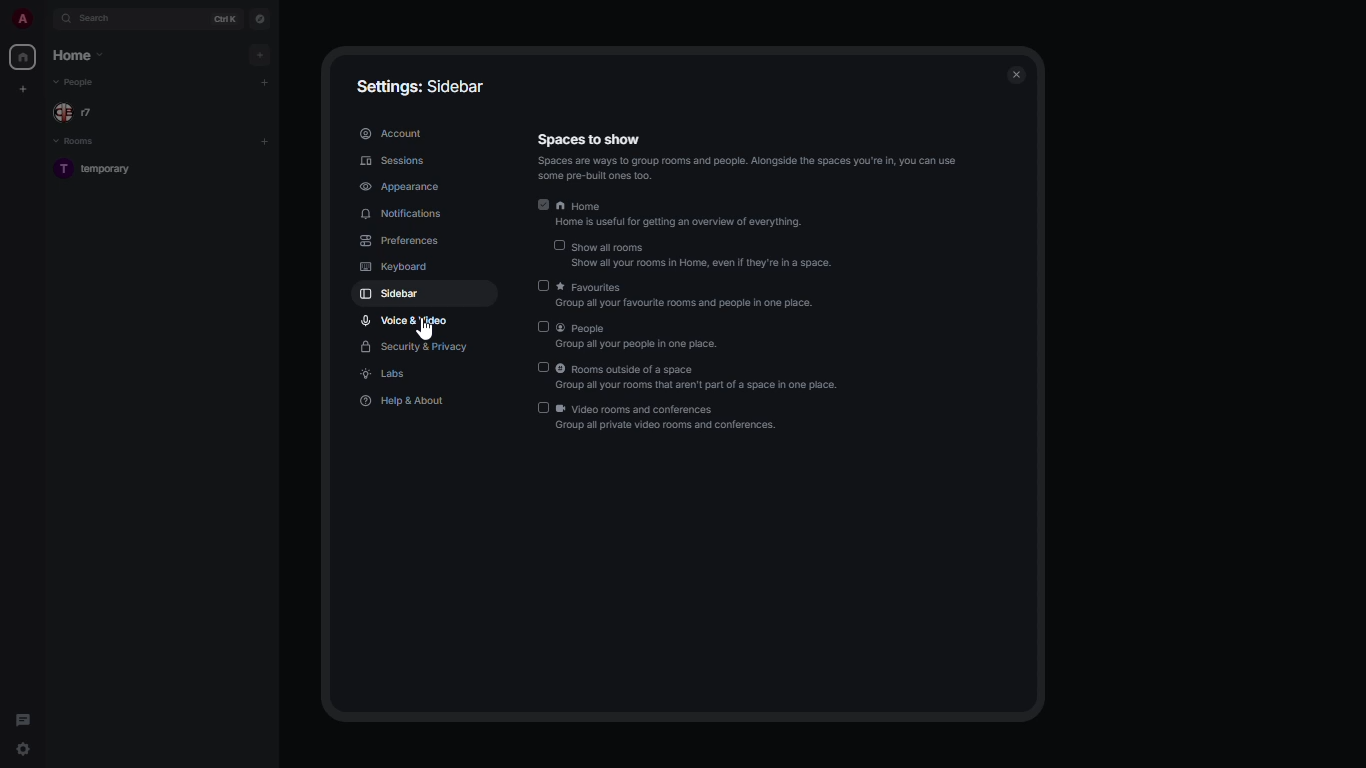 Image resolution: width=1366 pixels, height=768 pixels. Describe the element at coordinates (403, 402) in the screenshot. I see `help & about` at that location.